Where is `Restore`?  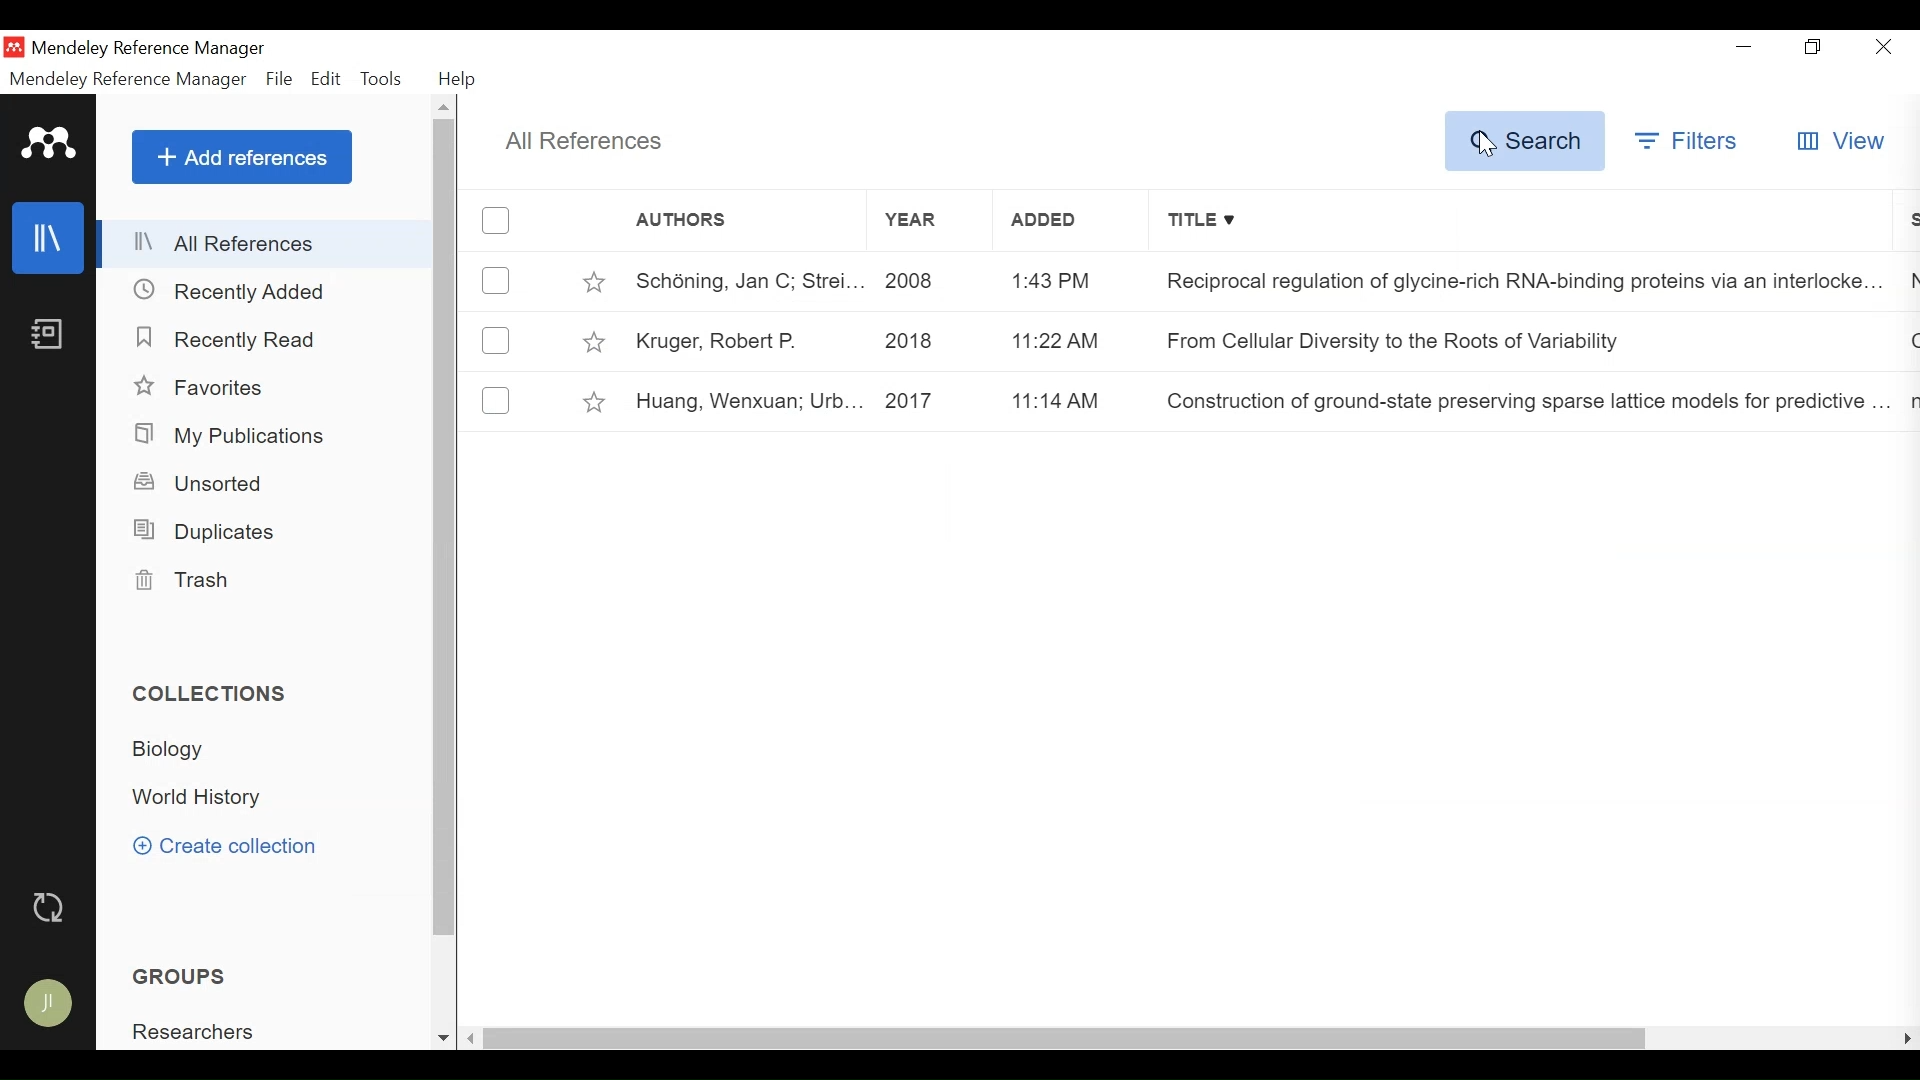
Restore is located at coordinates (1813, 46).